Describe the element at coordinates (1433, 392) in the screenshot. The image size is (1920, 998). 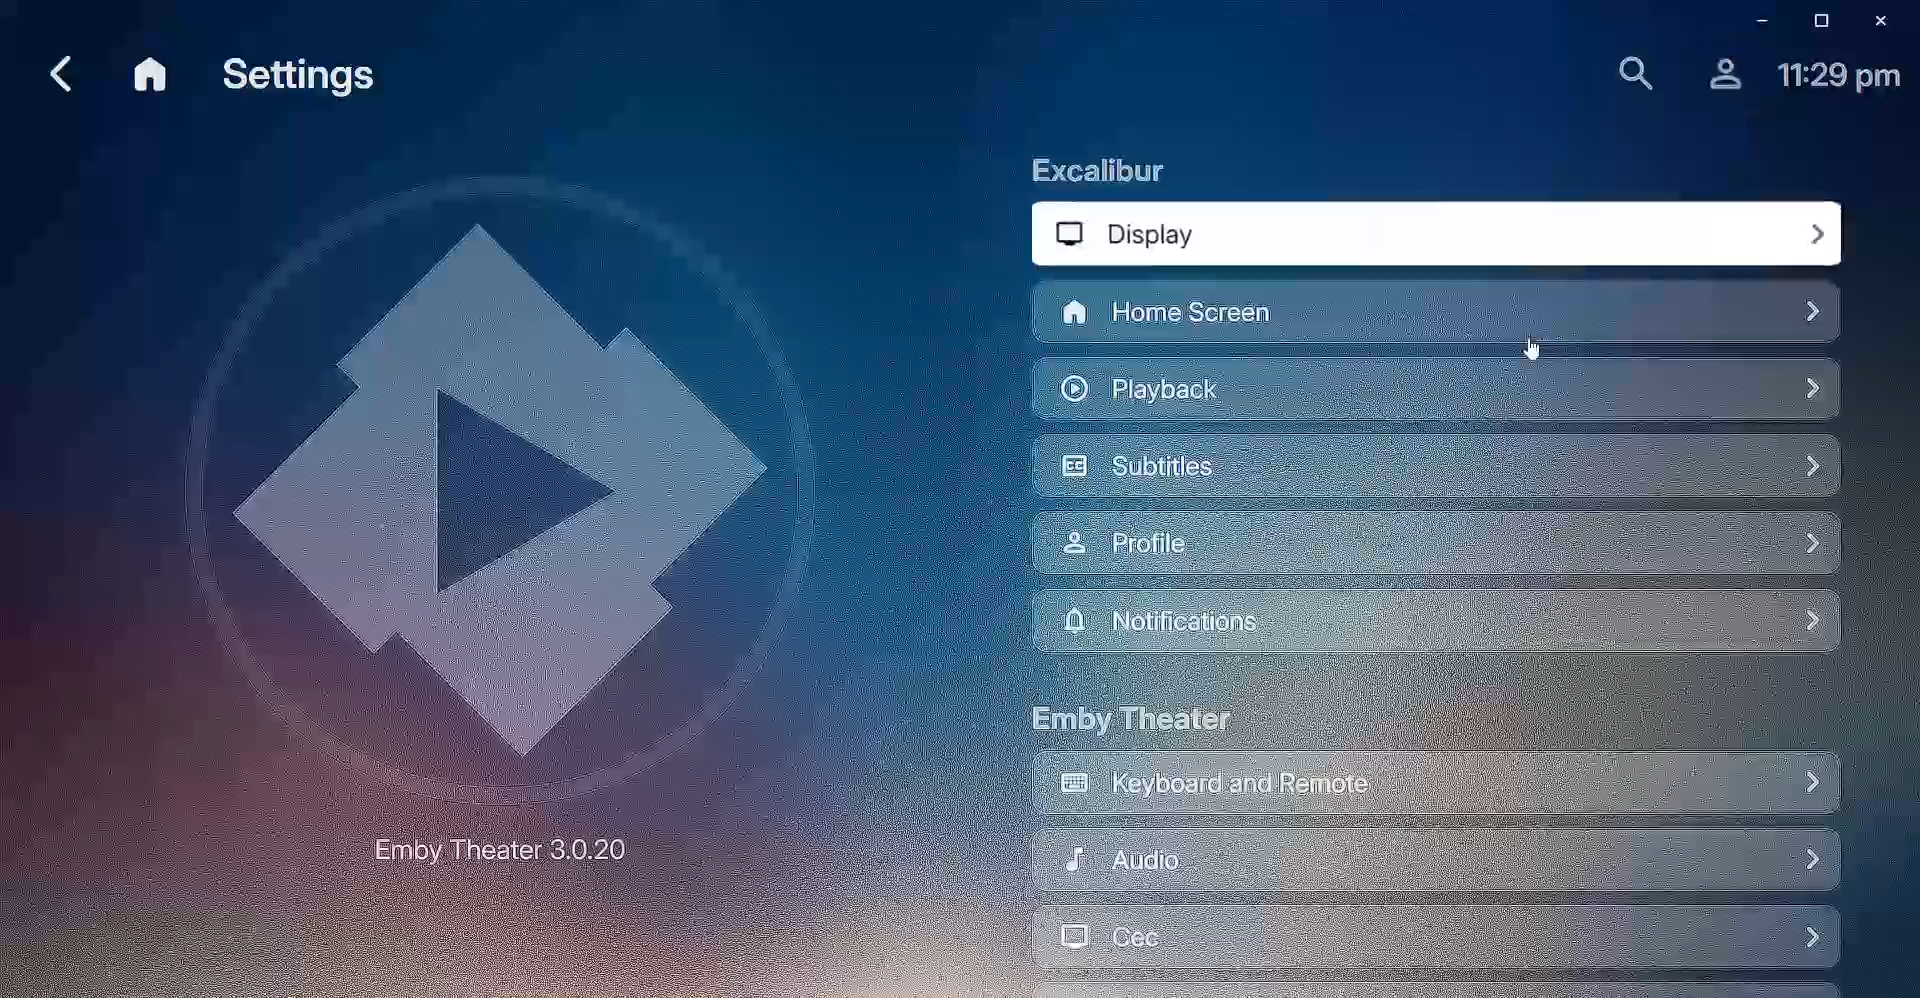
I see `Playback` at that location.